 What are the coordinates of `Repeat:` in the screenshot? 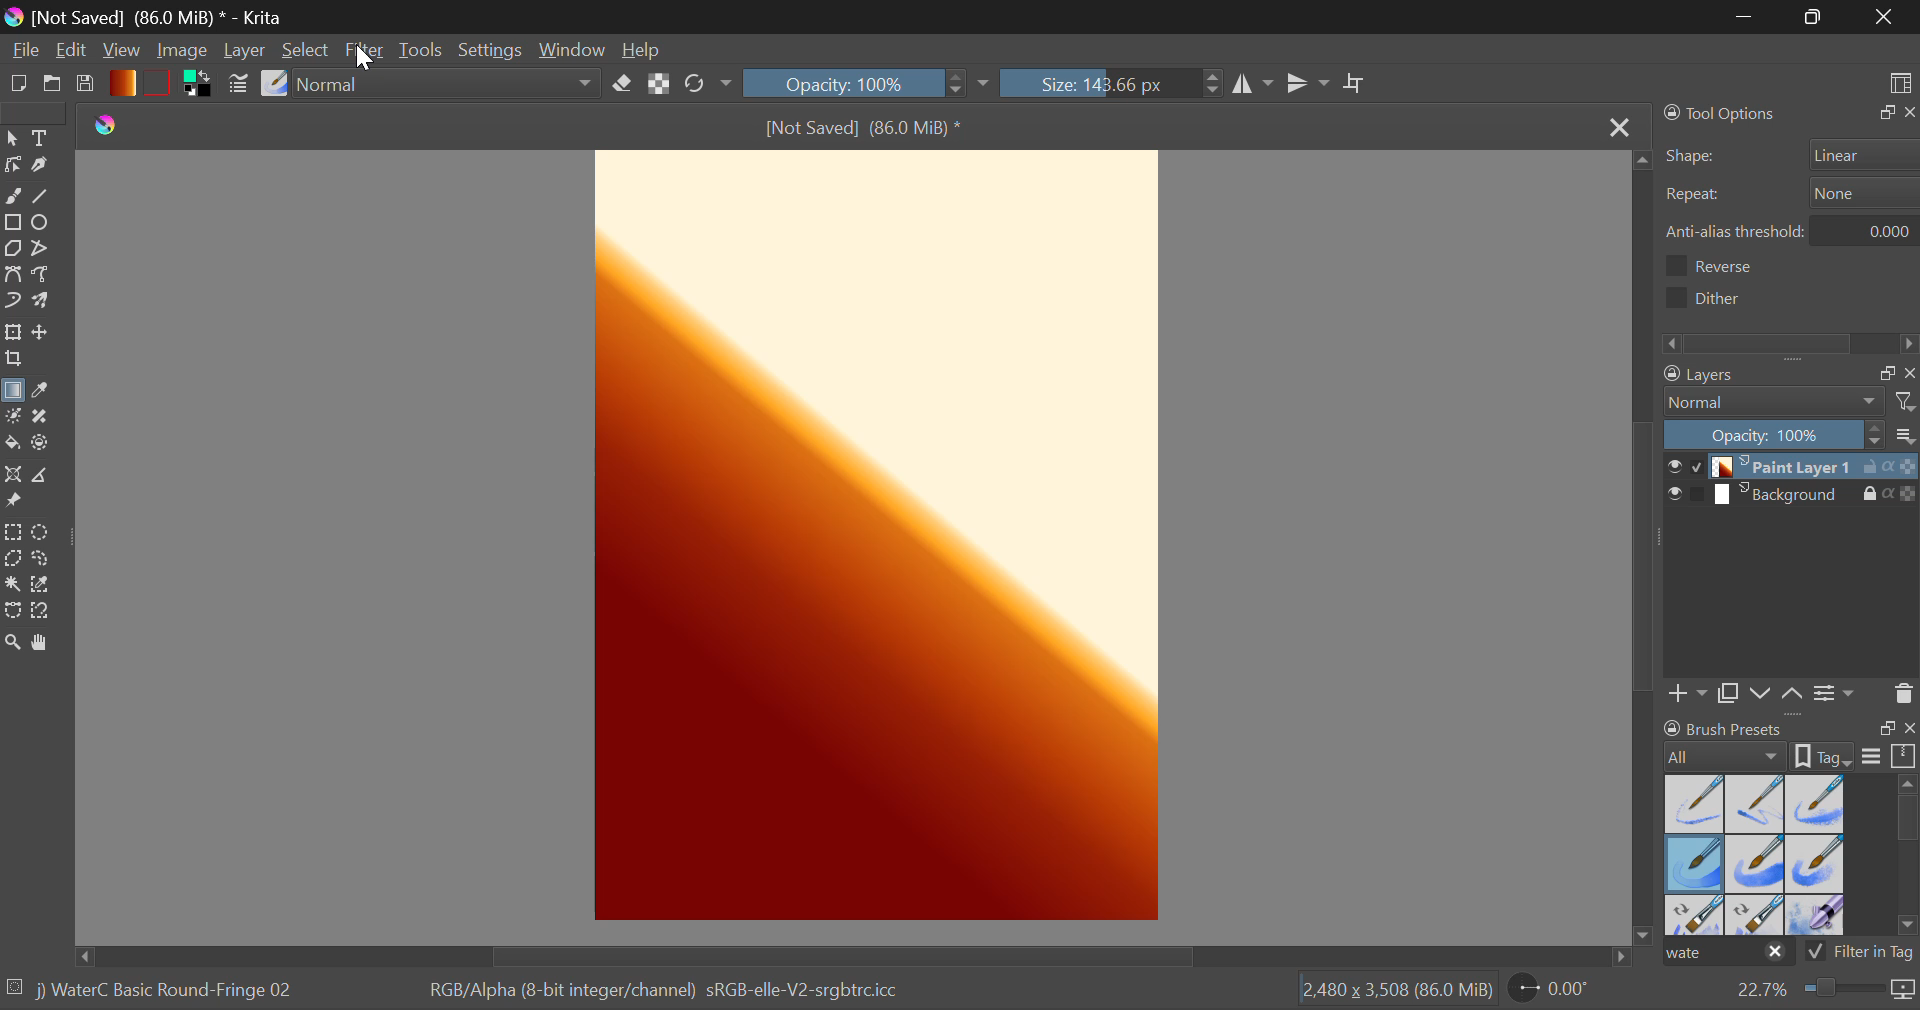 It's located at (1693, 196).